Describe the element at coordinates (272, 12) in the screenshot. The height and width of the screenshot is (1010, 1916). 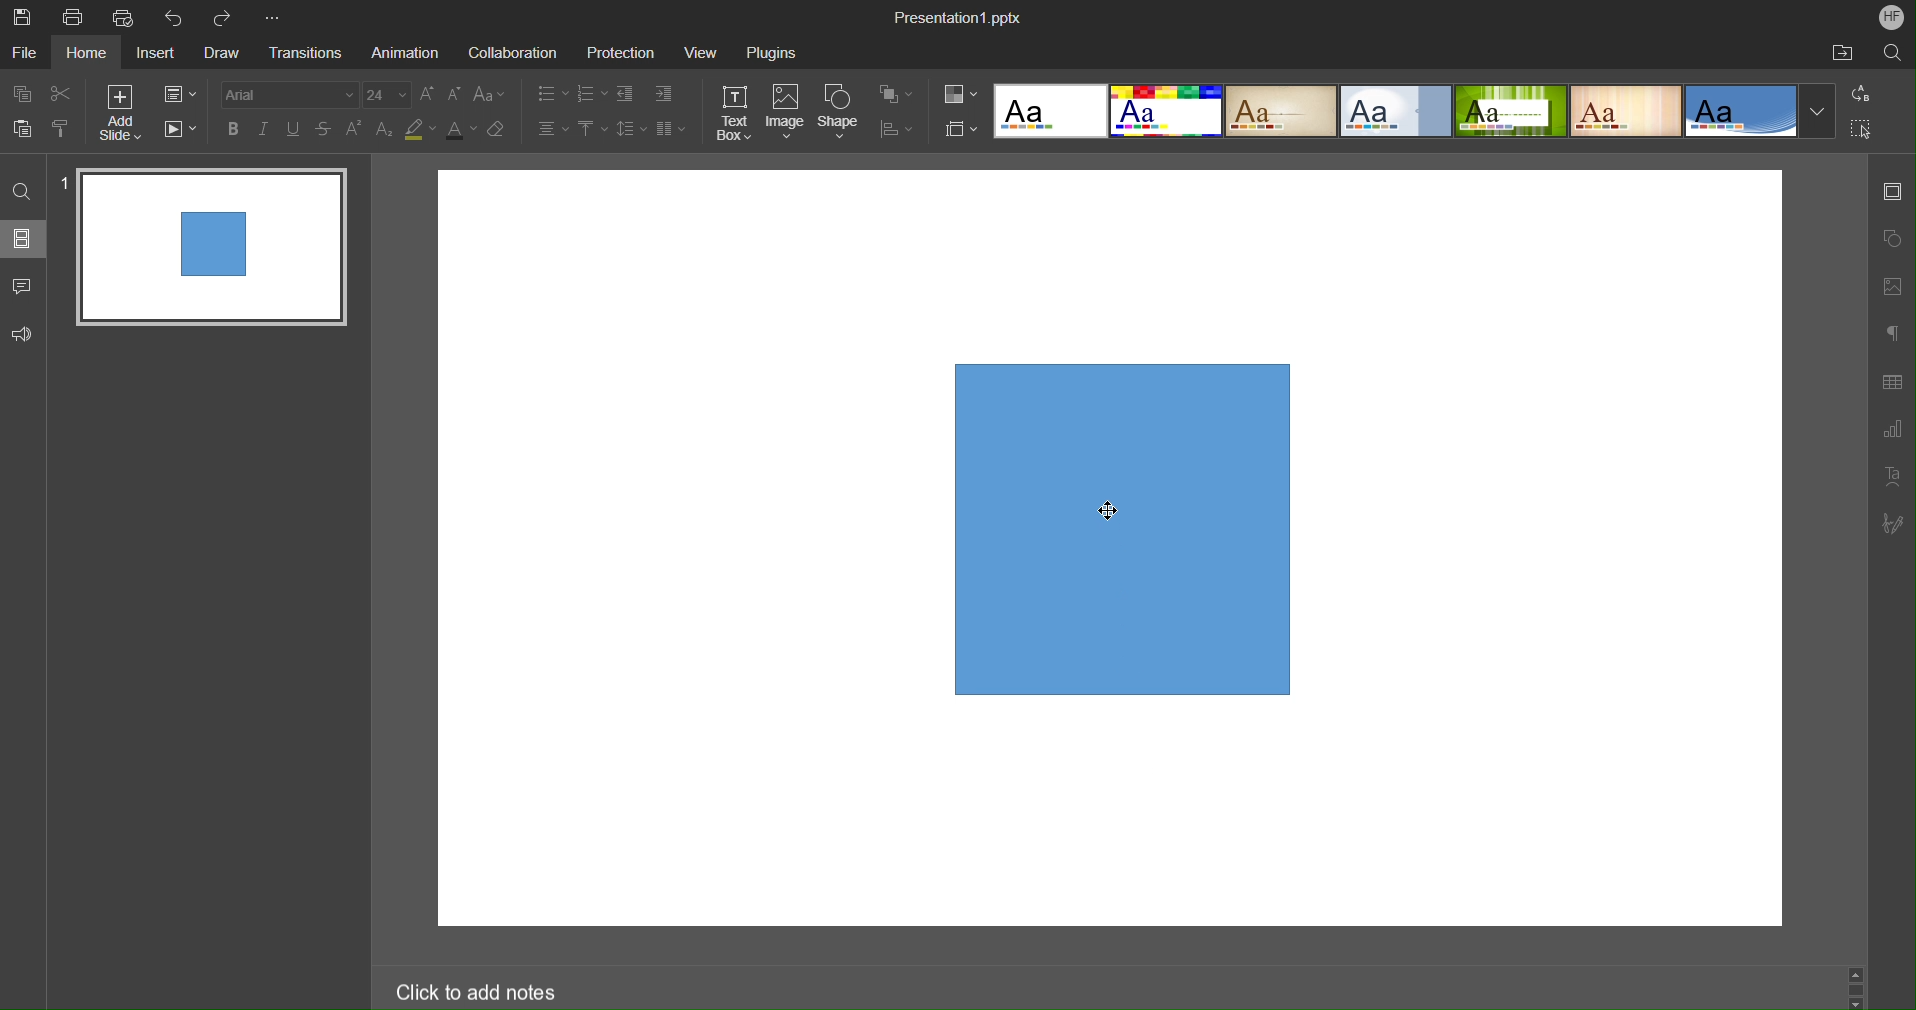
I see `More` at that location.